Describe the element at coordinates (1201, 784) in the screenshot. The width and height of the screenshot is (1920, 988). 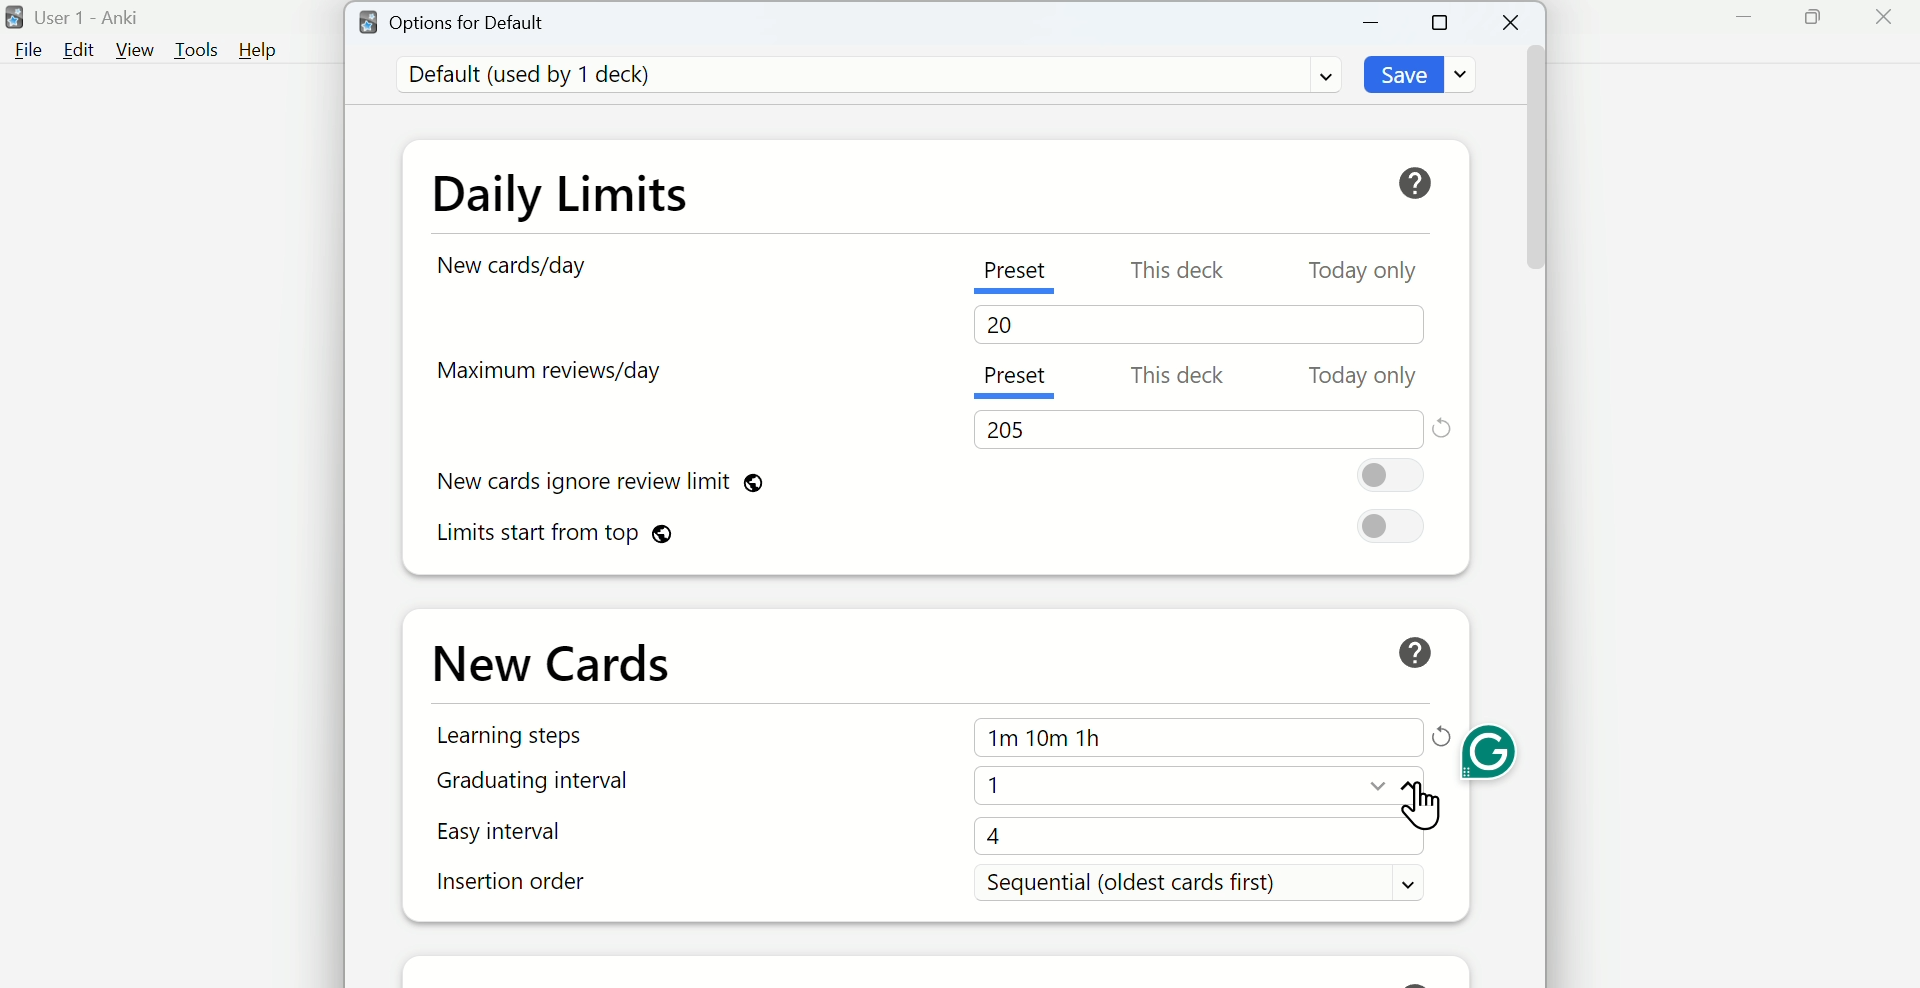
I see `1` at that location.